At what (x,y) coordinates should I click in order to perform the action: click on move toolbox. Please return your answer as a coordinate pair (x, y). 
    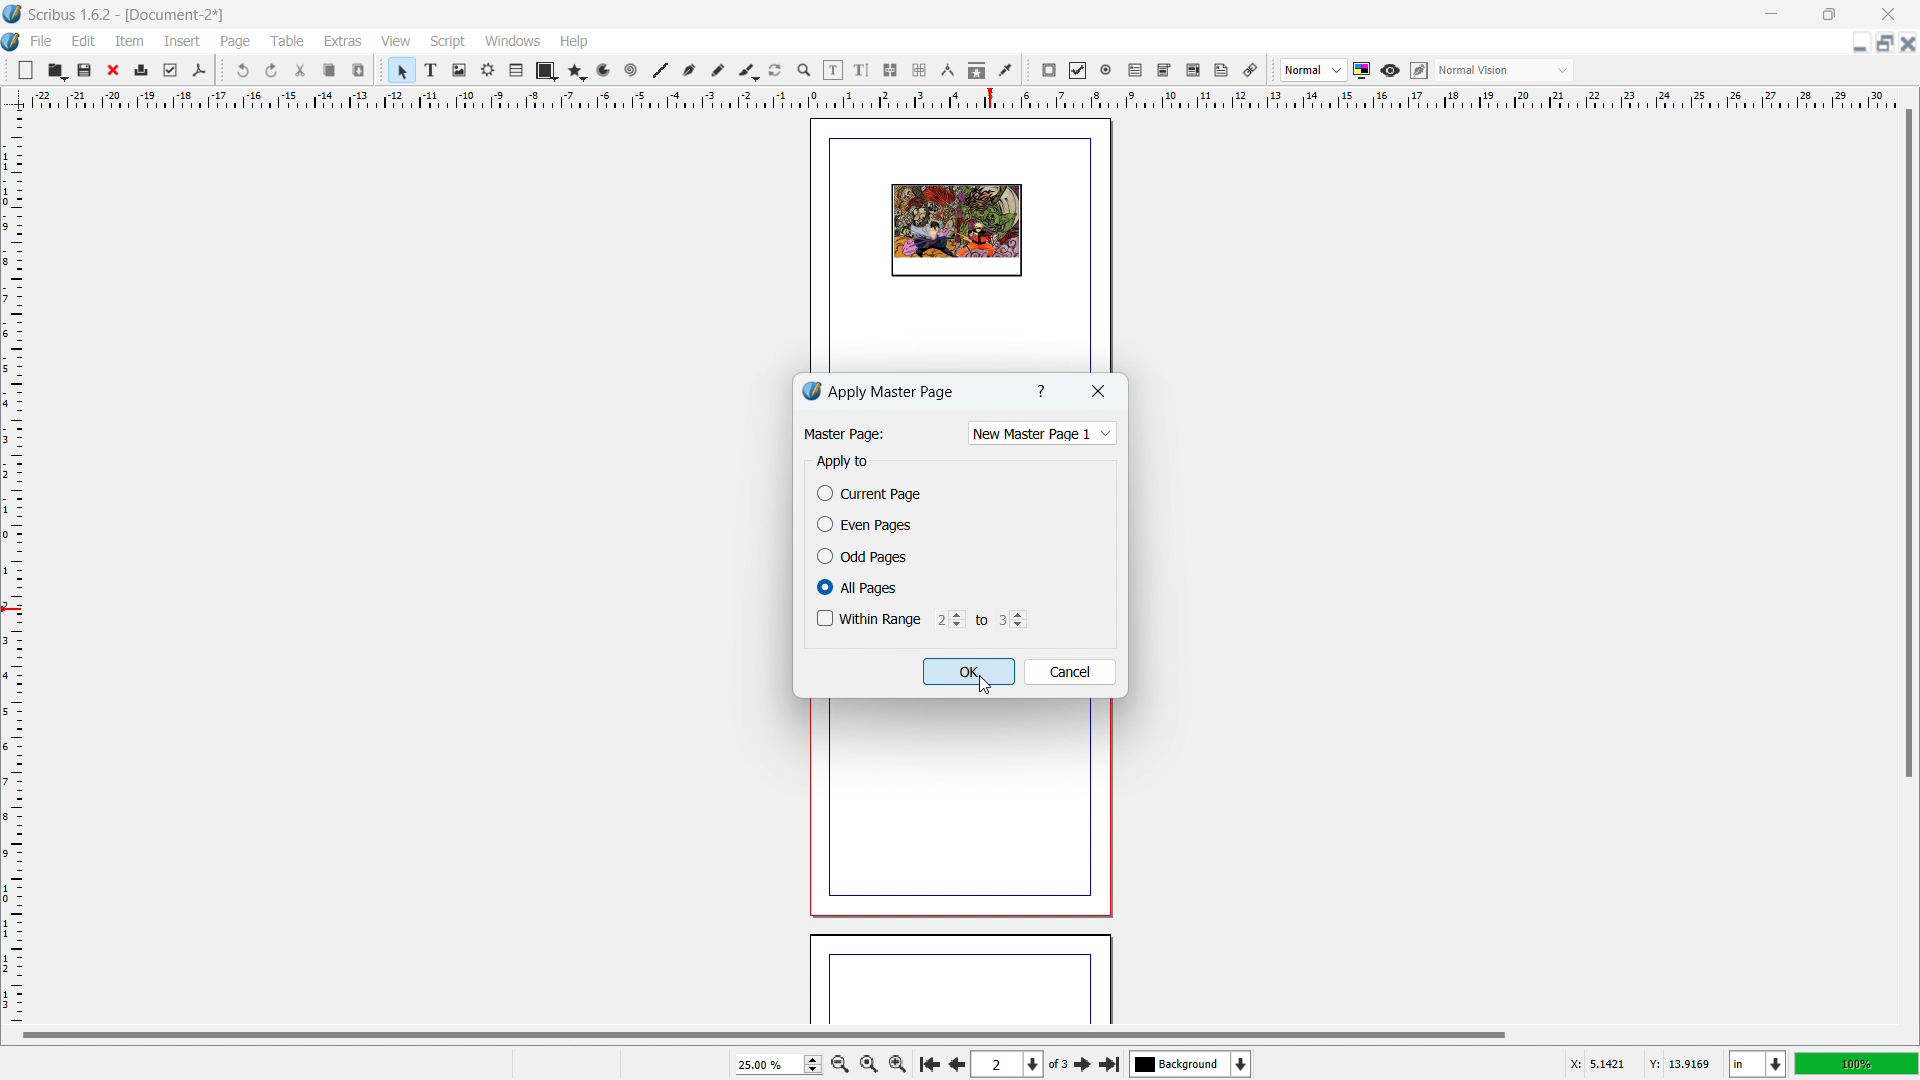
    Looking at the image, I should click on (222, 69).